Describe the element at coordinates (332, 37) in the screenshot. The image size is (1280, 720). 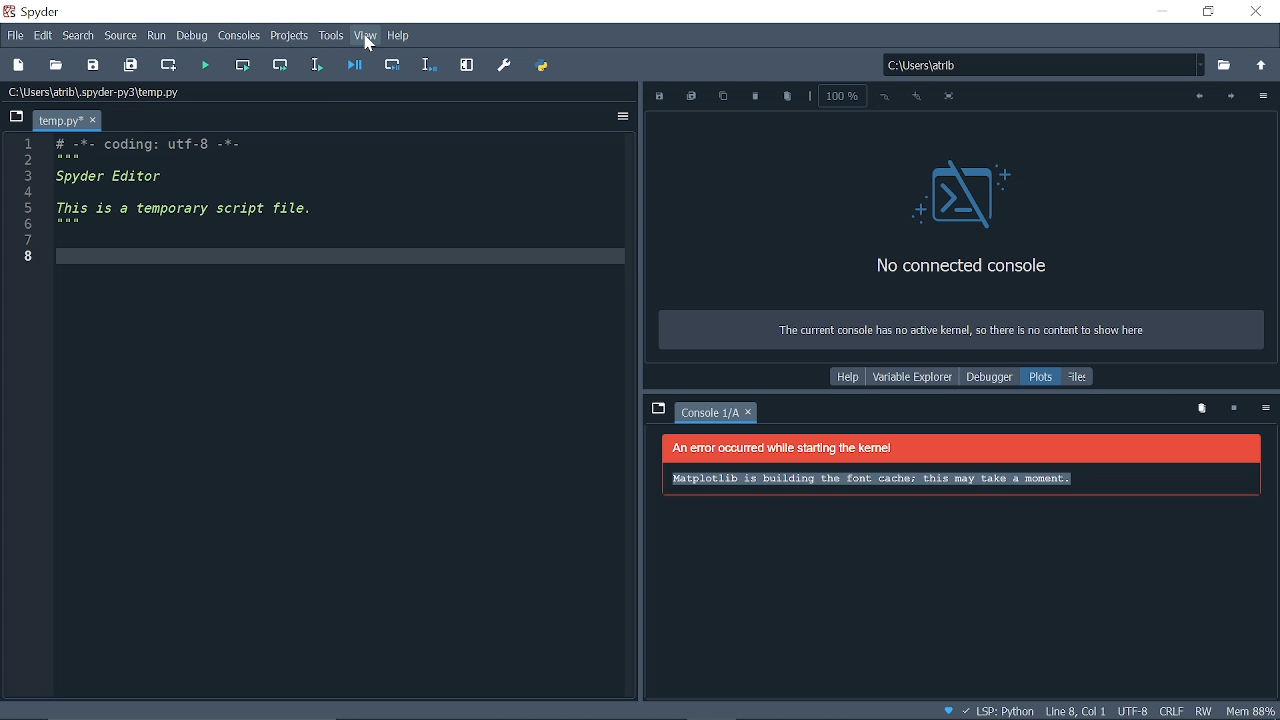
I see `Tools` at that location.